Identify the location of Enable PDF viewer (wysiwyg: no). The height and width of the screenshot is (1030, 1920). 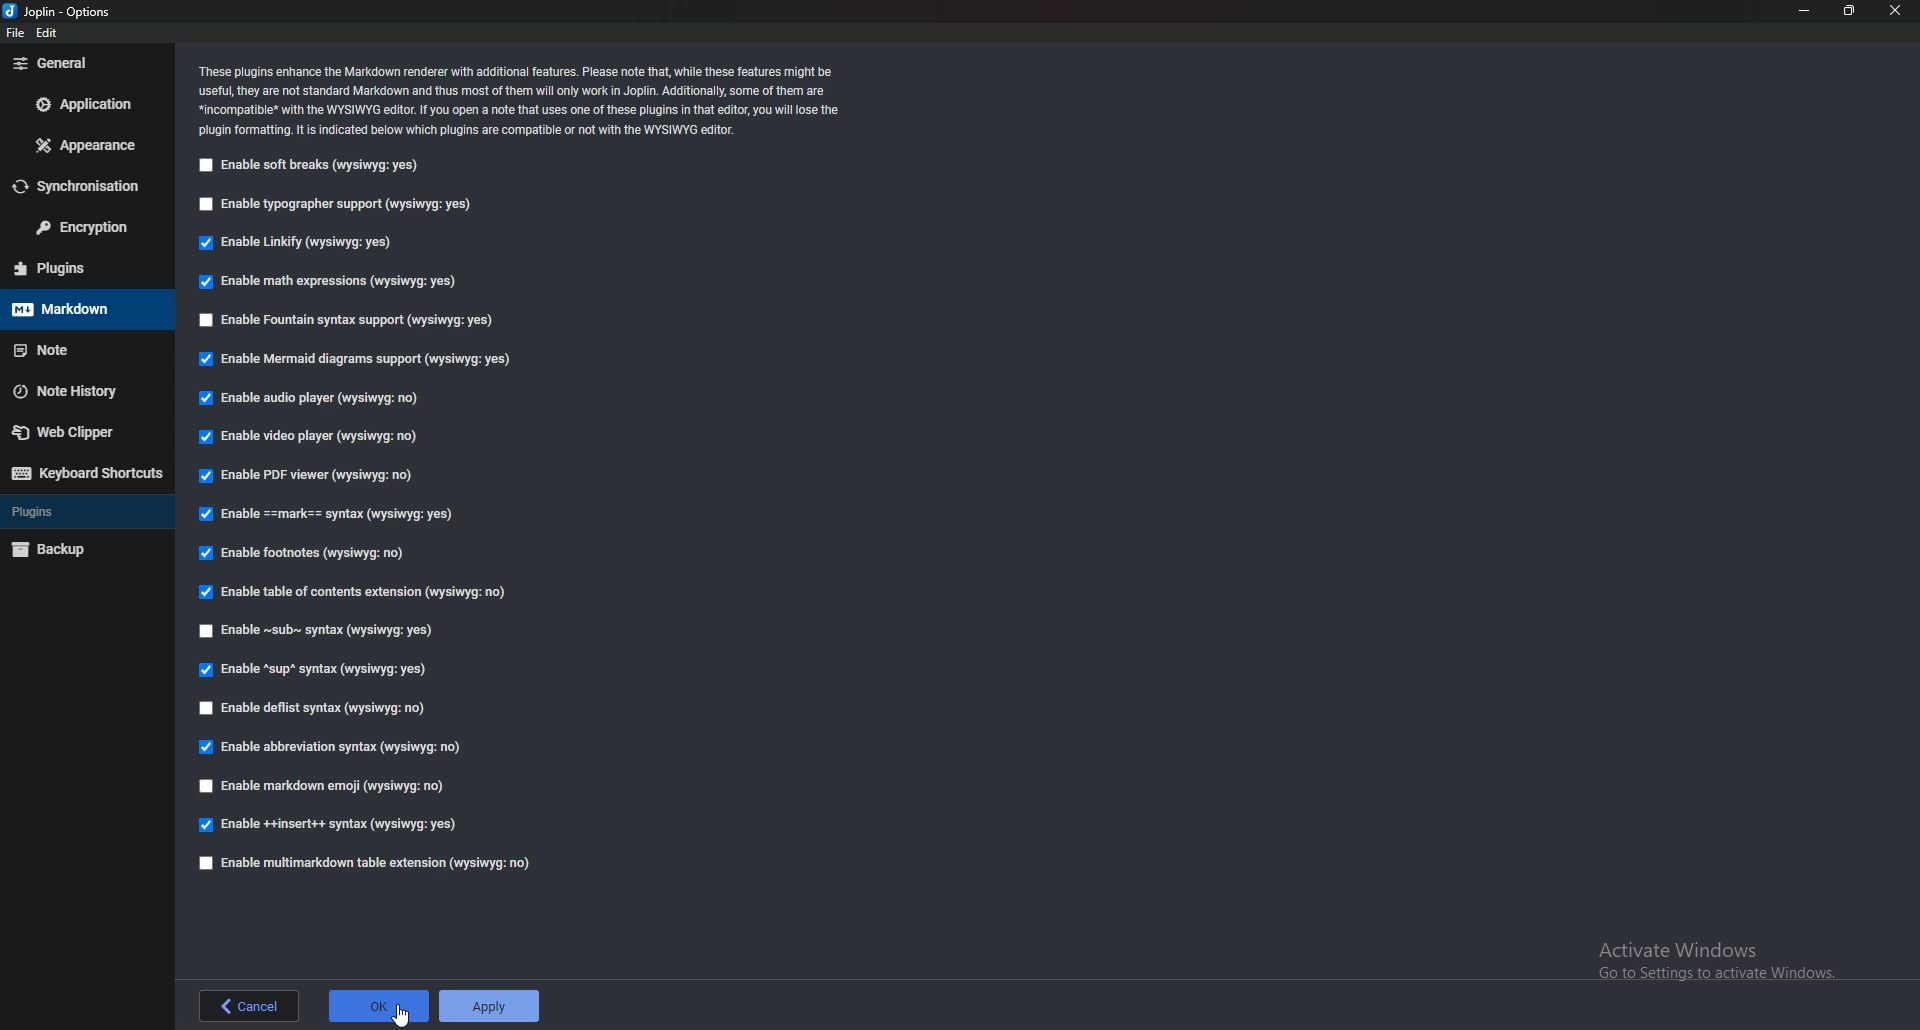
(317, 473).